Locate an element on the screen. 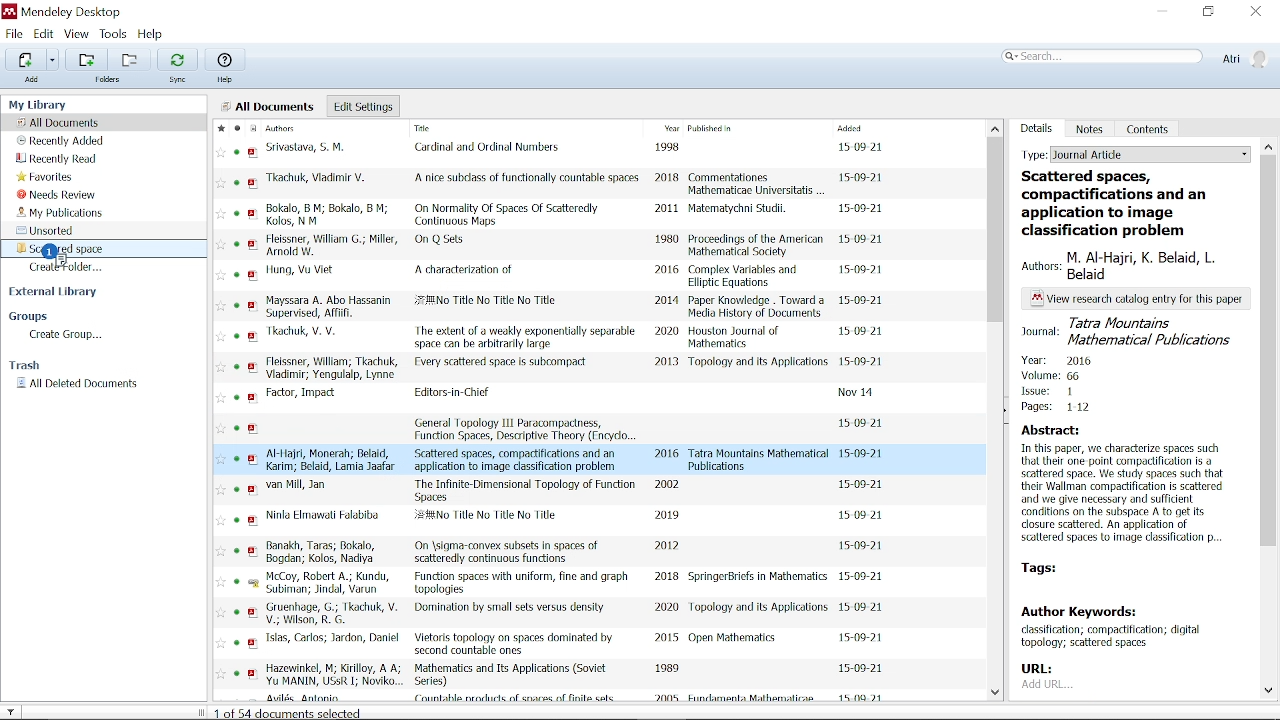 The width and height of the screenshot is (1280, 720). authors is located at coordinates (300, 270).